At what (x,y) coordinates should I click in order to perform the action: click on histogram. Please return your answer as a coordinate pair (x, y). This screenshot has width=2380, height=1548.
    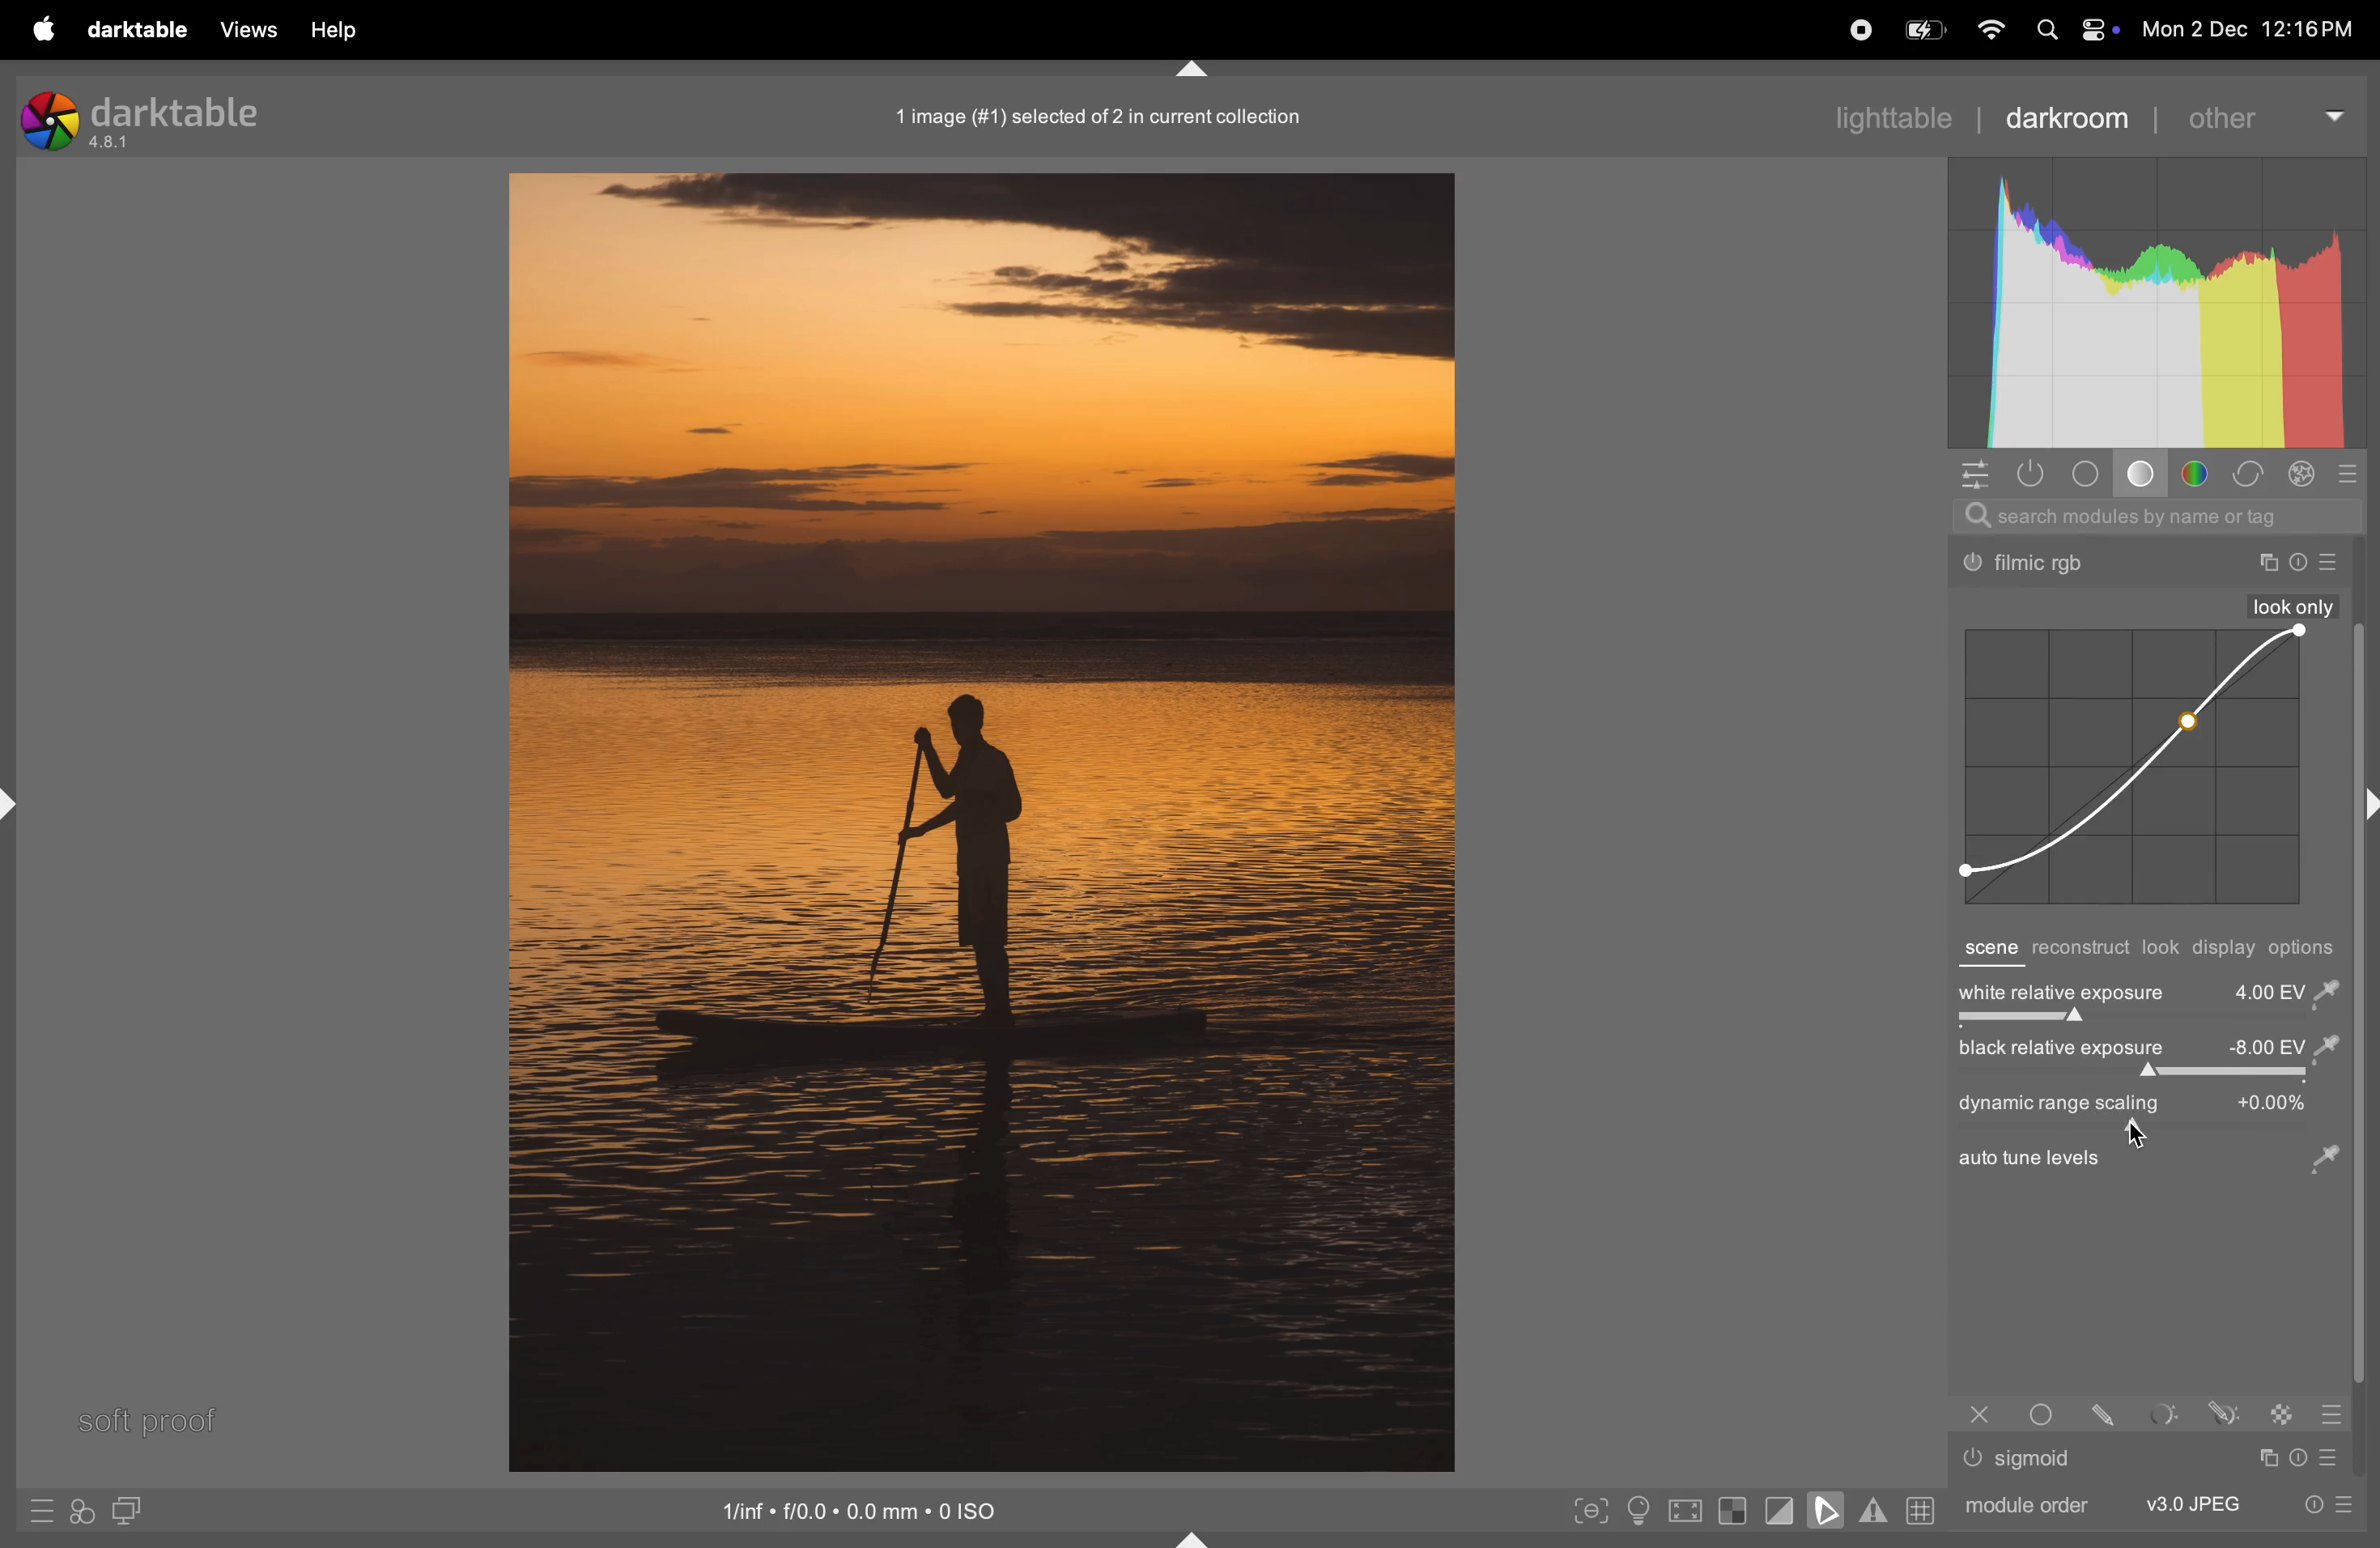
    Looking at the image, I should click on (2157, 303).